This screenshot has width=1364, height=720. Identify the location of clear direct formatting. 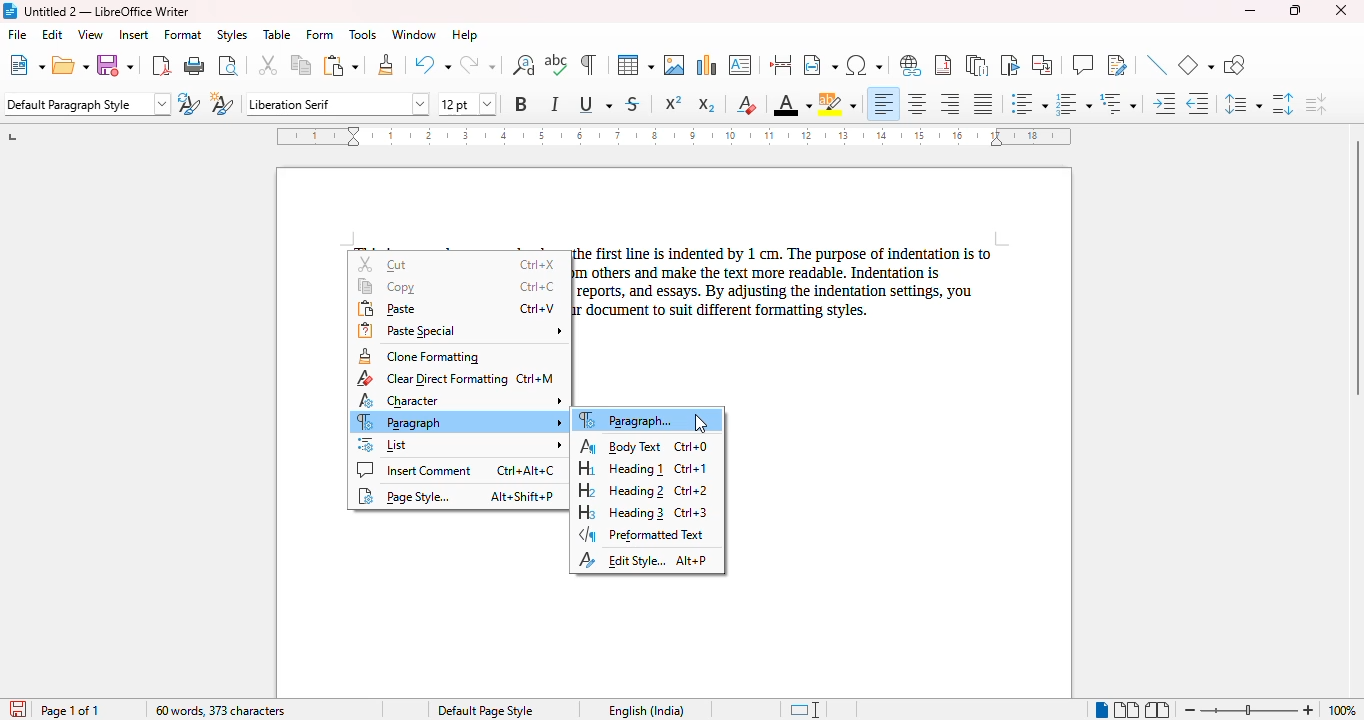
(746, 104).